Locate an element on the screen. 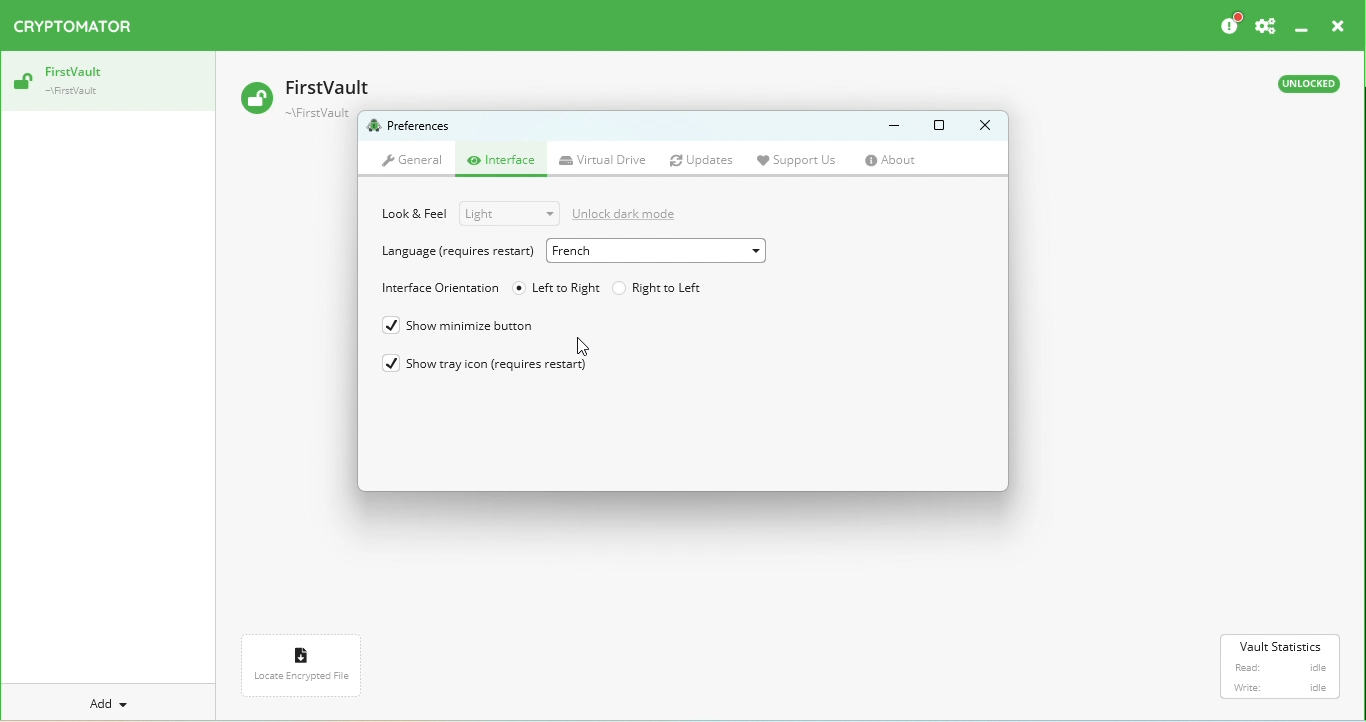 The height and width of the screenshot is (722, 1366). Please considder donating is located at coordinates (1228, 25).